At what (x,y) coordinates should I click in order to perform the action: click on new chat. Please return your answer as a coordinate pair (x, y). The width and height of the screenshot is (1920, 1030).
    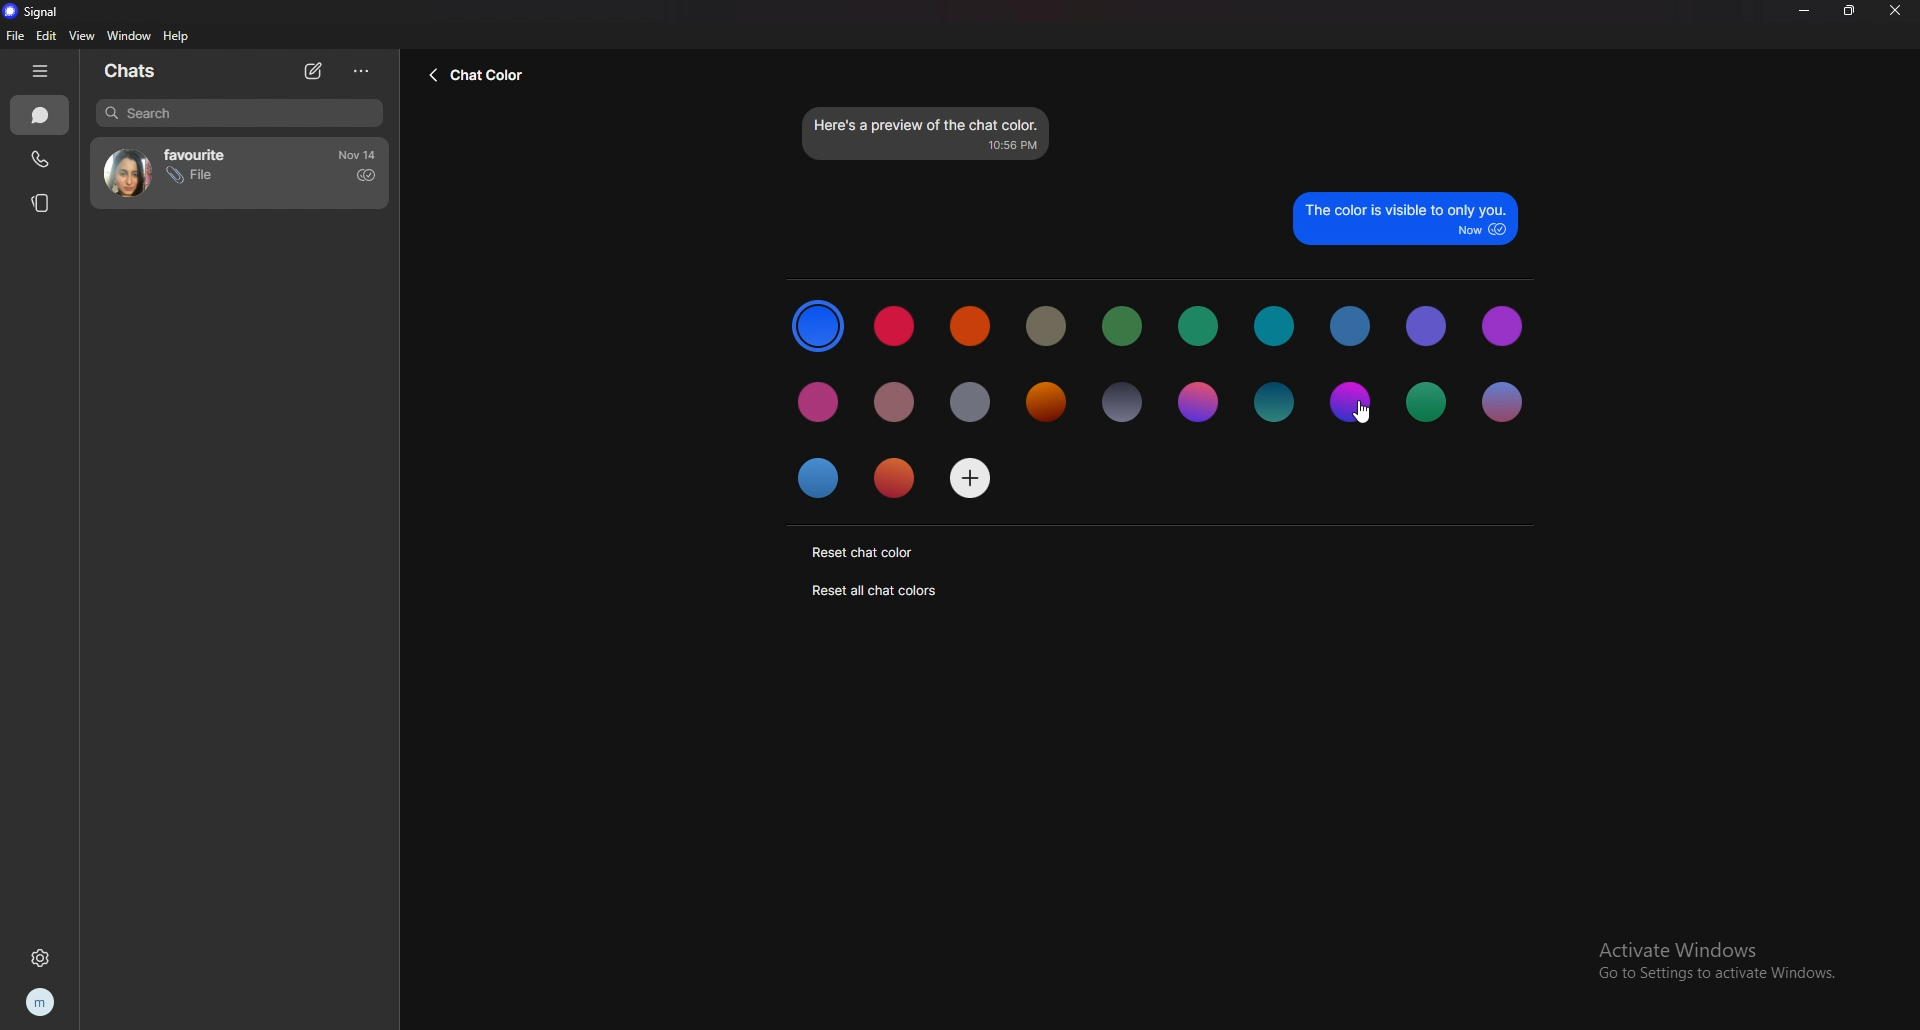
    Looking at the image, I should click on (316, 70).